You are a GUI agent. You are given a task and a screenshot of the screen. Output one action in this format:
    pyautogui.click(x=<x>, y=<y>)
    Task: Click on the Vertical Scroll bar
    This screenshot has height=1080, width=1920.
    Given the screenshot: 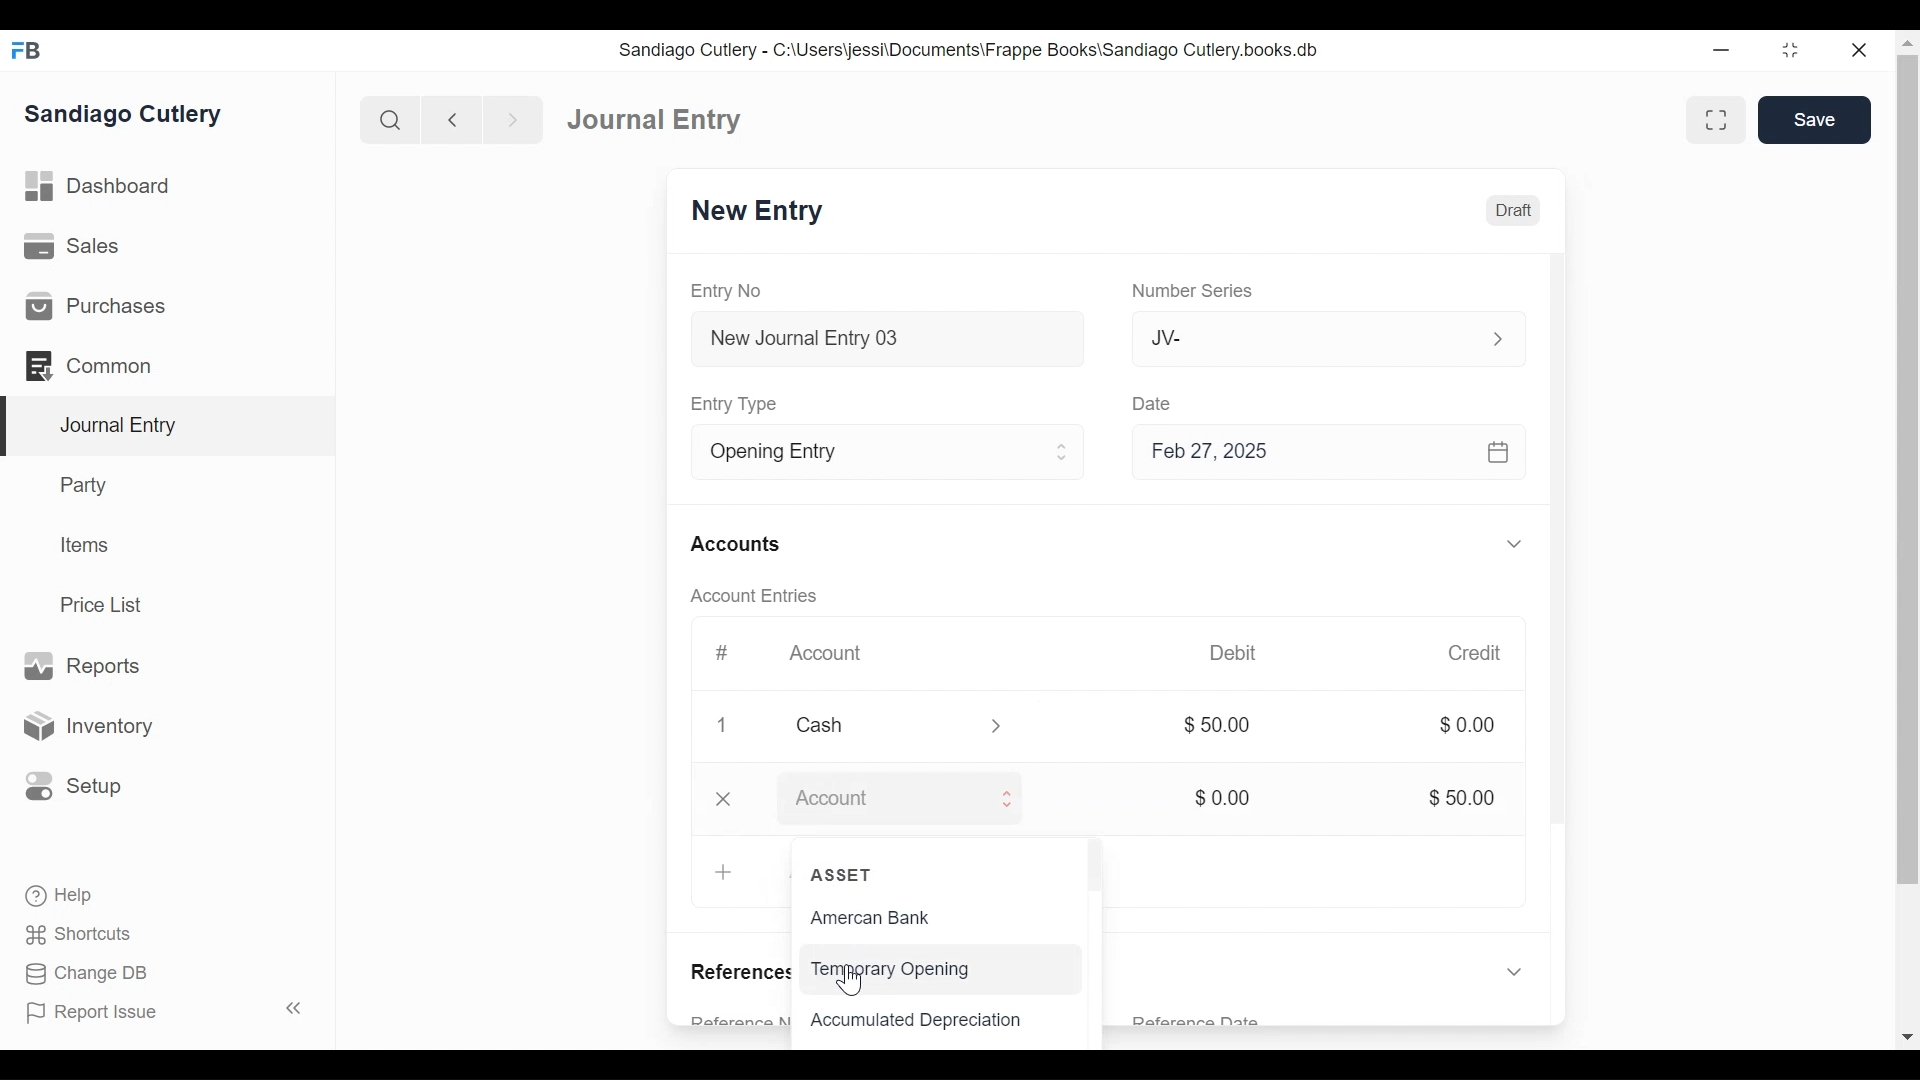 What is the action you would take?
    pyautogui.click(x=1907, y=469)
    